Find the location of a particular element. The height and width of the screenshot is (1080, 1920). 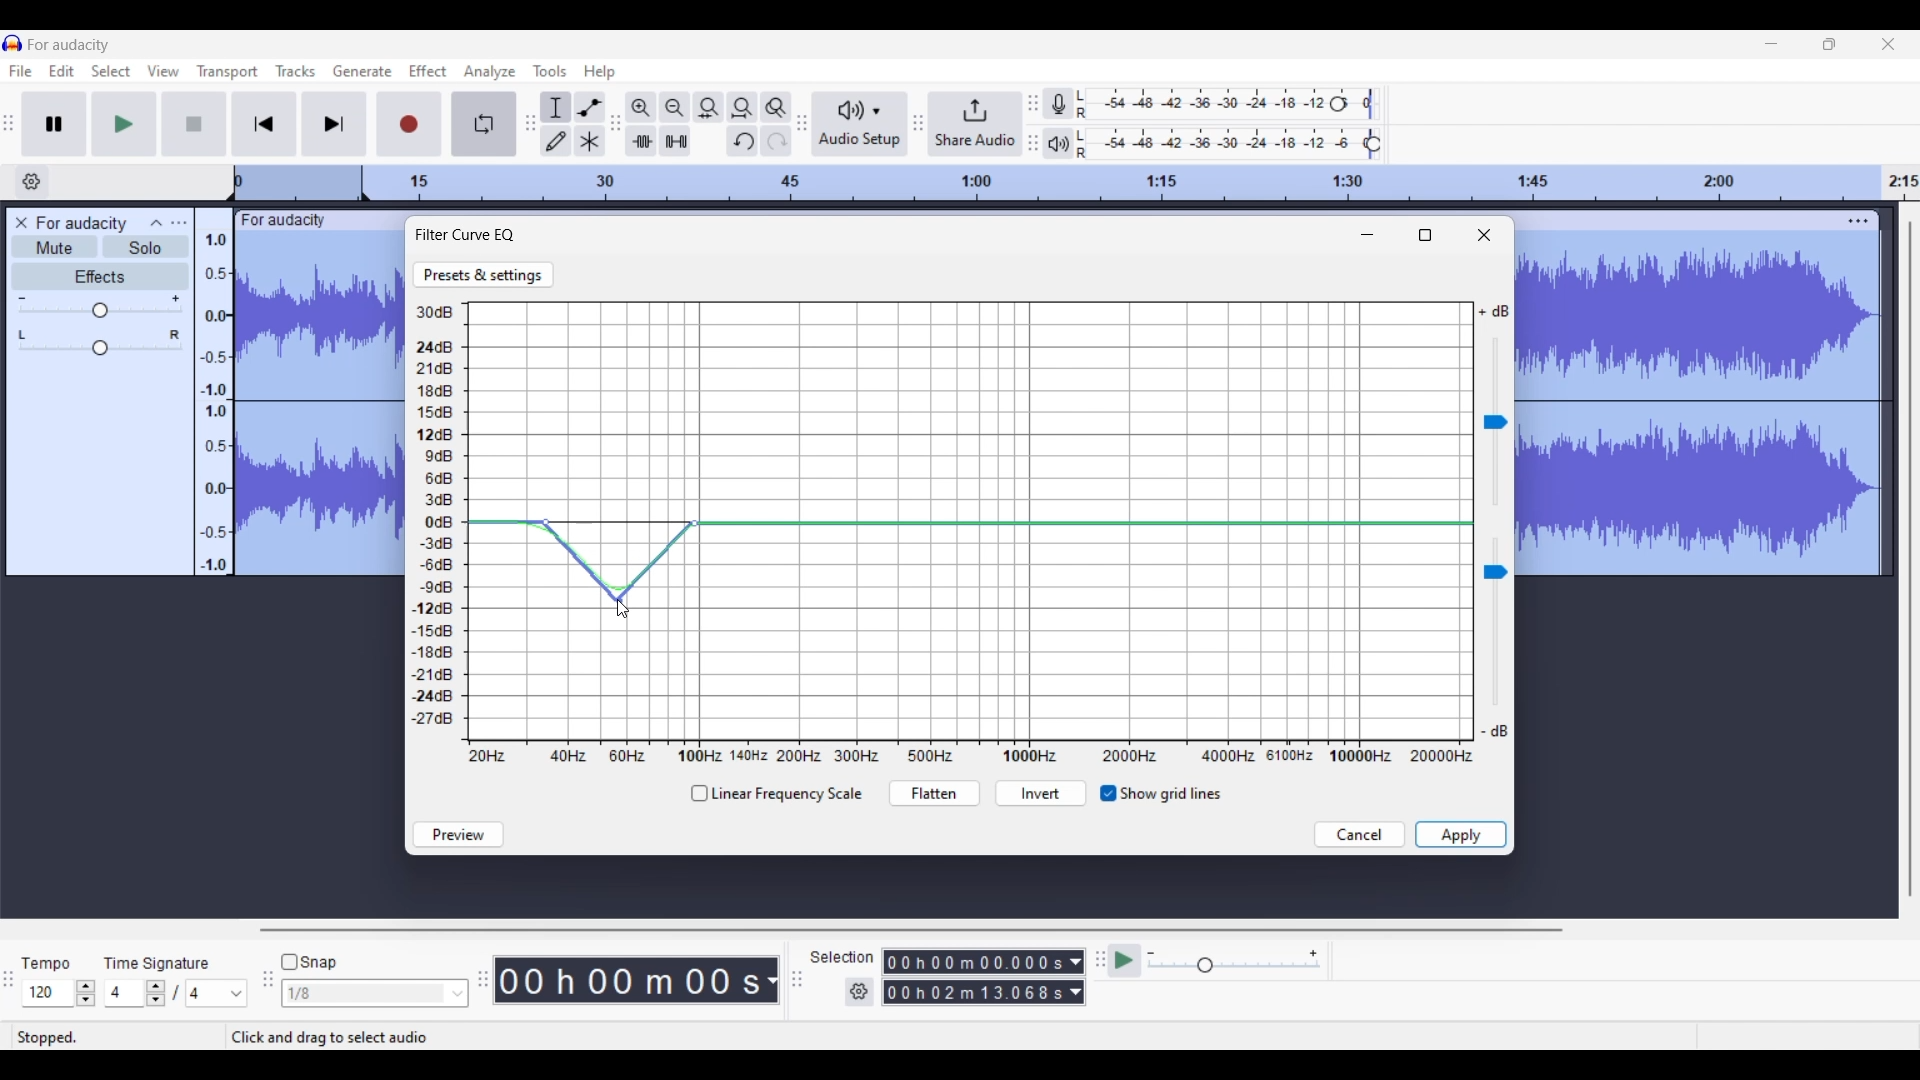

Vertical slide bar is located at coordinates (1910, 558).